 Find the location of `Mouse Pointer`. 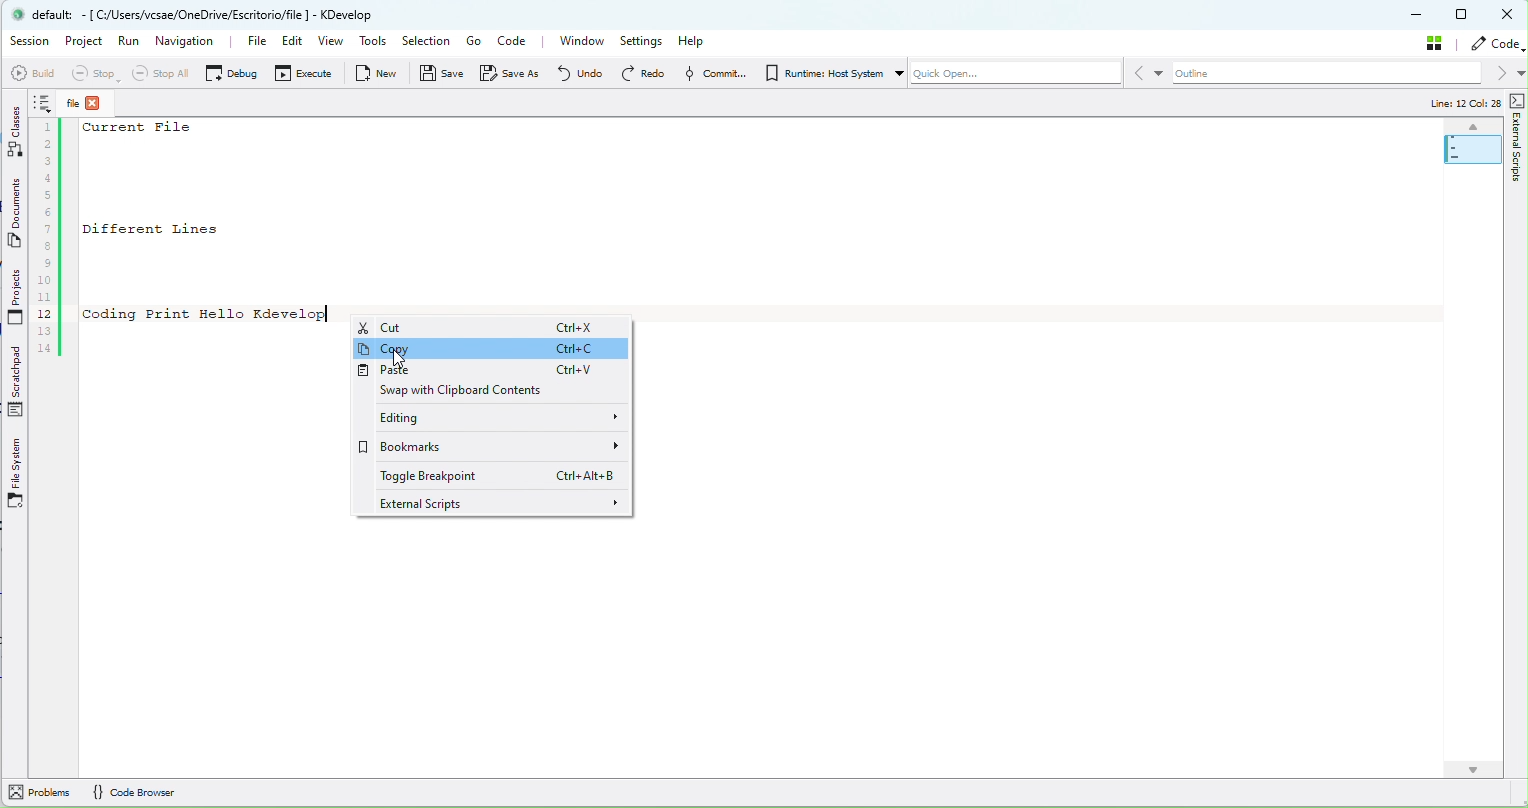

Mouse Pointer is located at coordinates (400, 361).